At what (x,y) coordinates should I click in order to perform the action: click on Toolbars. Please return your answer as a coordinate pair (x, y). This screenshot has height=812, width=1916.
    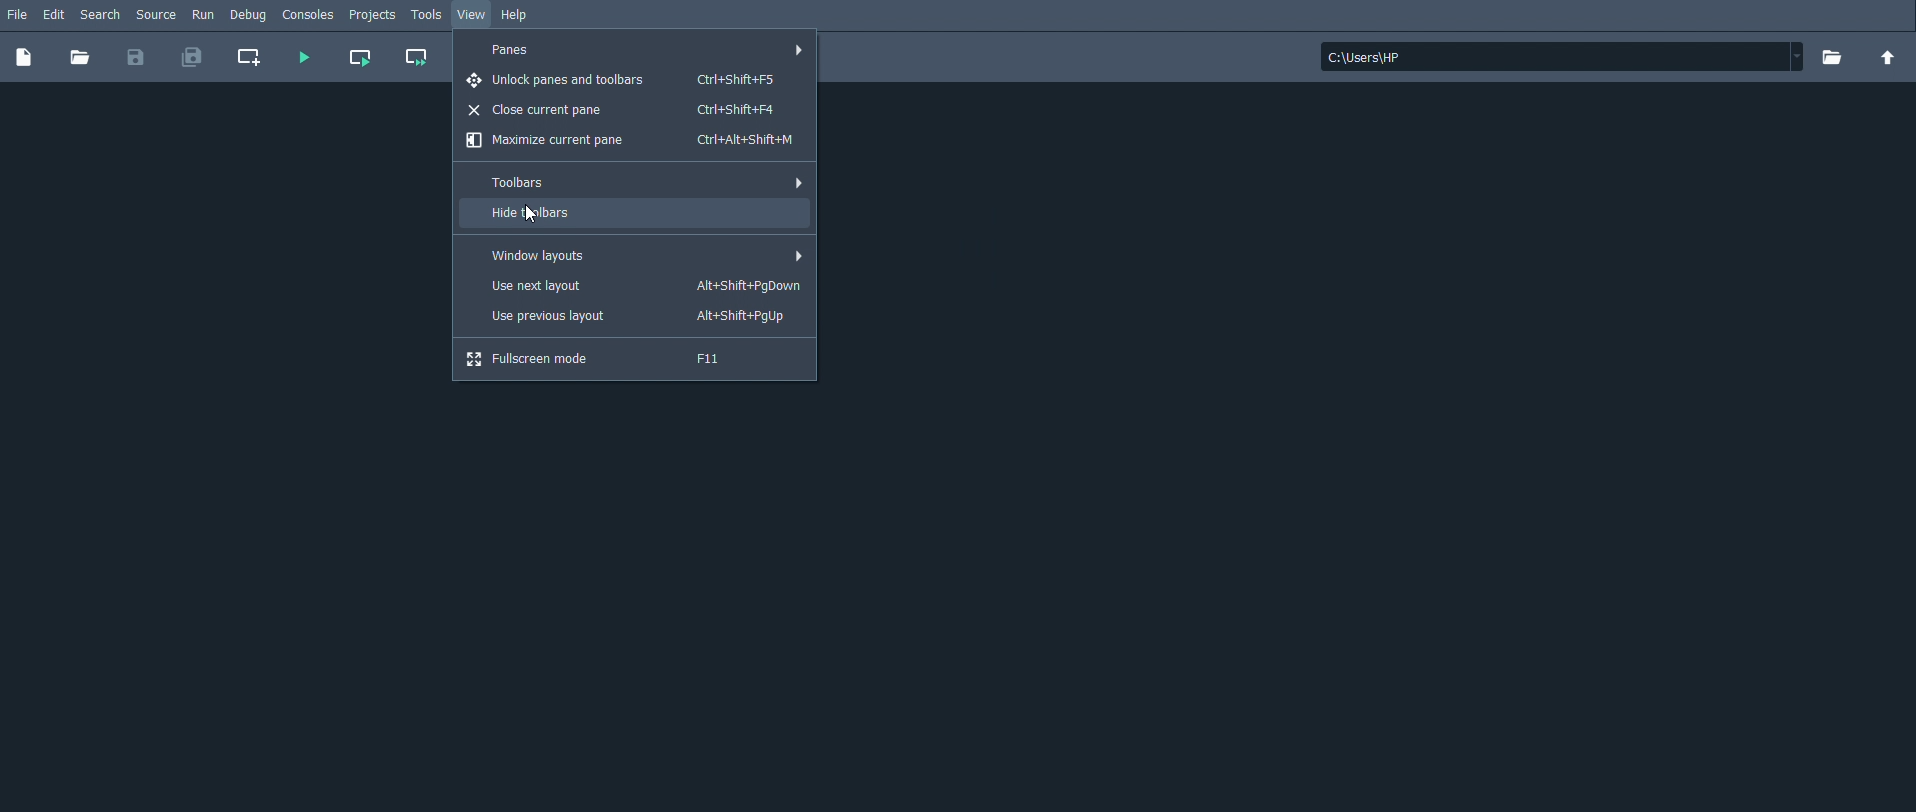
    Looking at the image, I should click on (635, 182).